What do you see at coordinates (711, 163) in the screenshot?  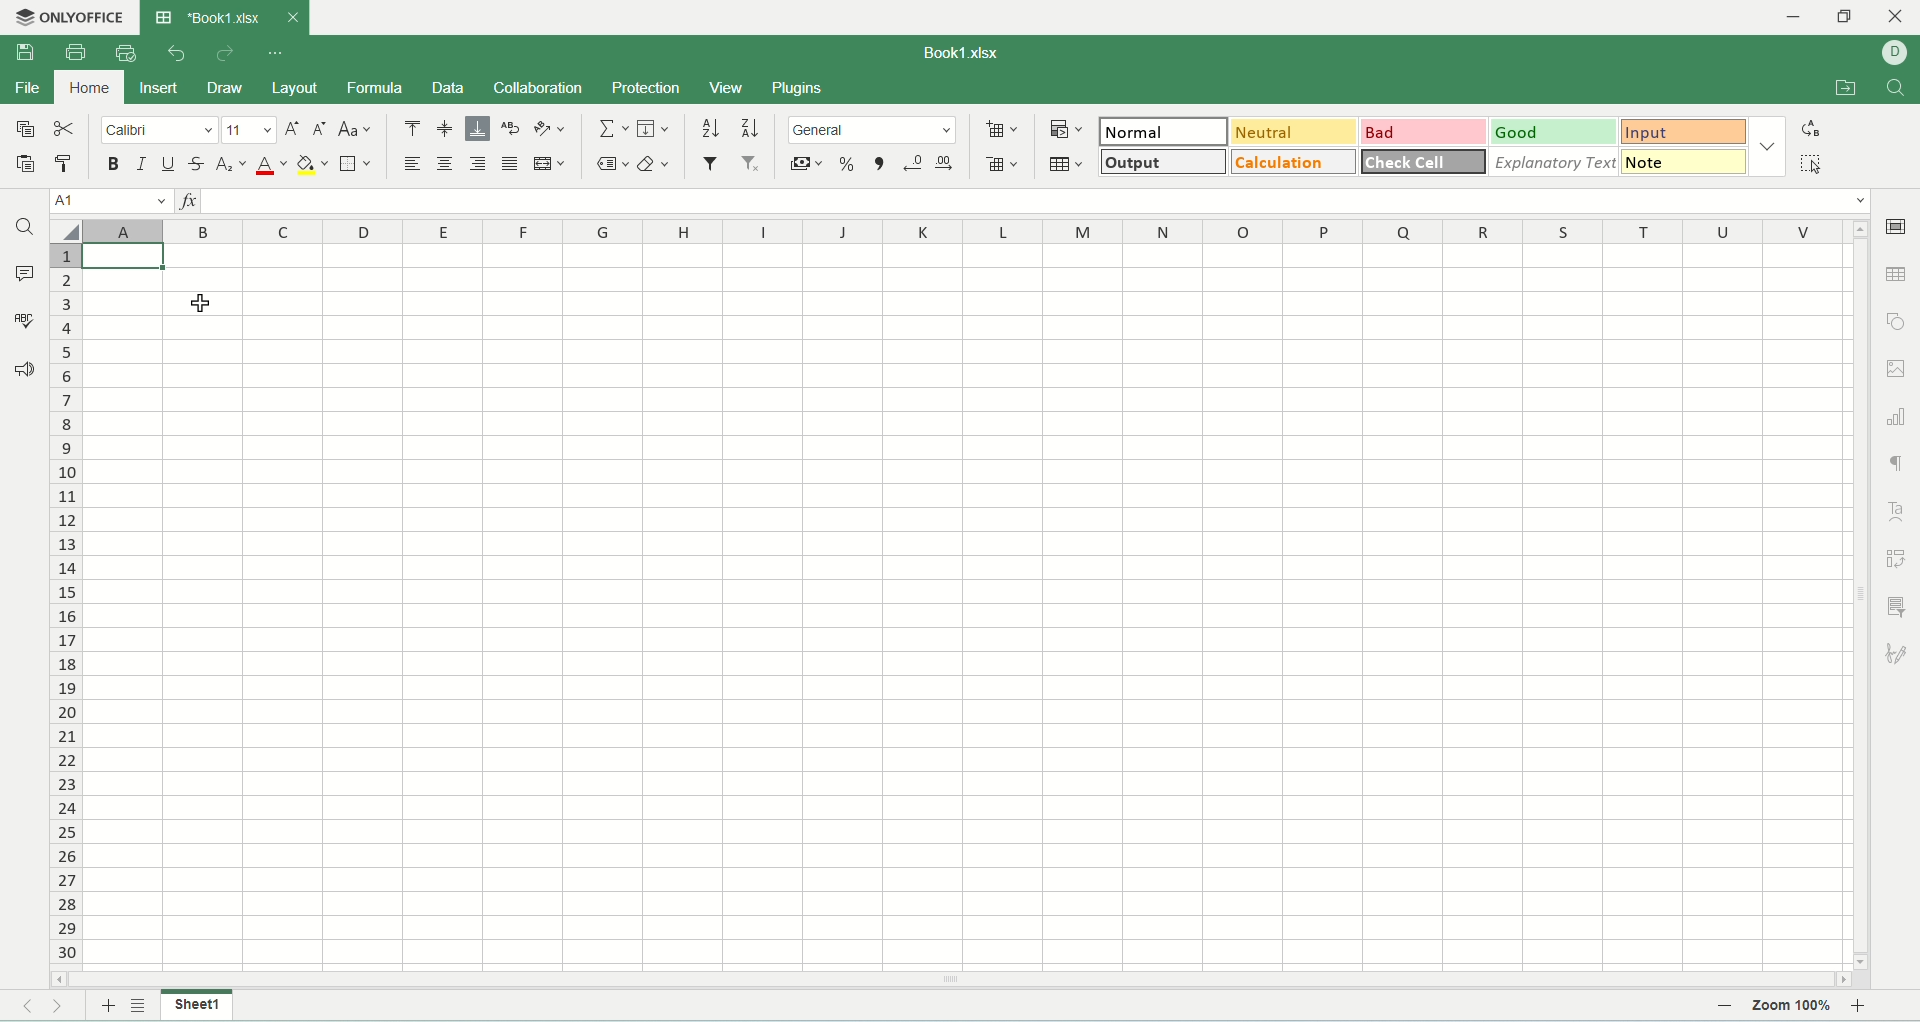 I see `filter` at bounding box center [711, 163].